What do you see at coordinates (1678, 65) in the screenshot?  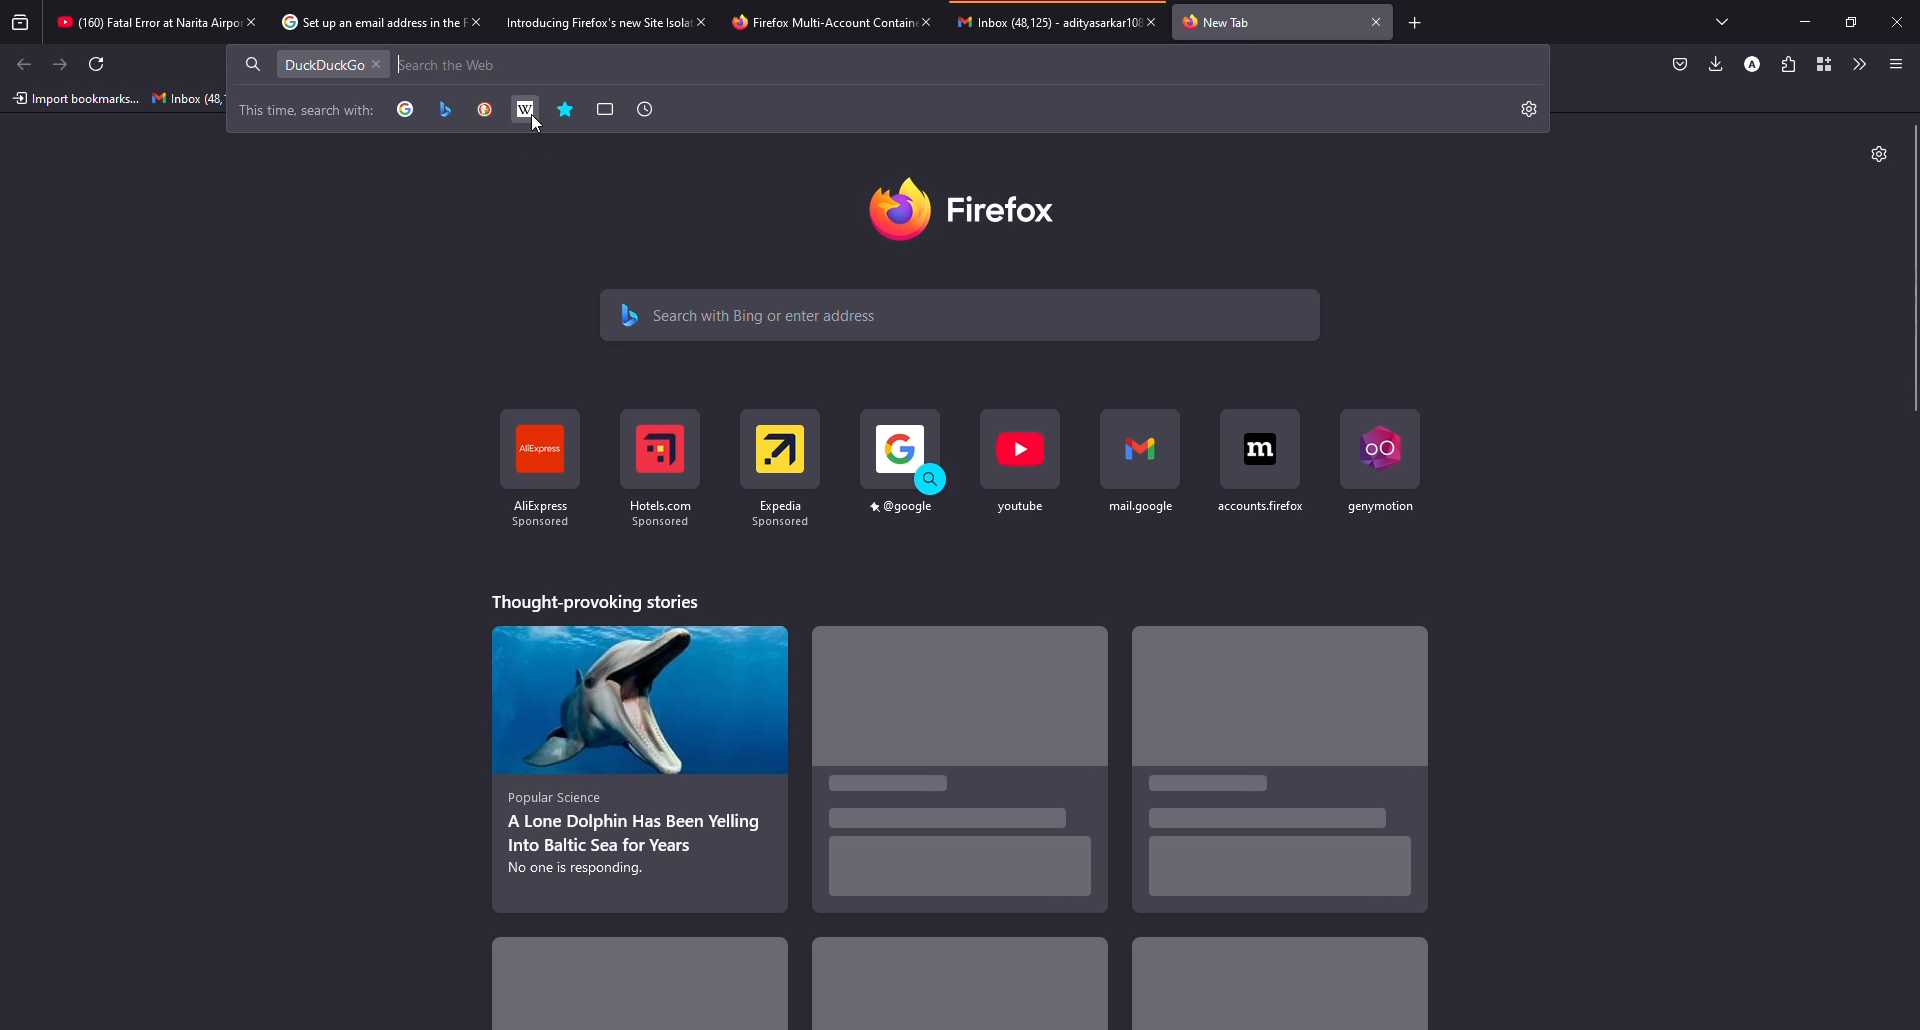 I see `save to packet` at bounding box center [1678, 65].